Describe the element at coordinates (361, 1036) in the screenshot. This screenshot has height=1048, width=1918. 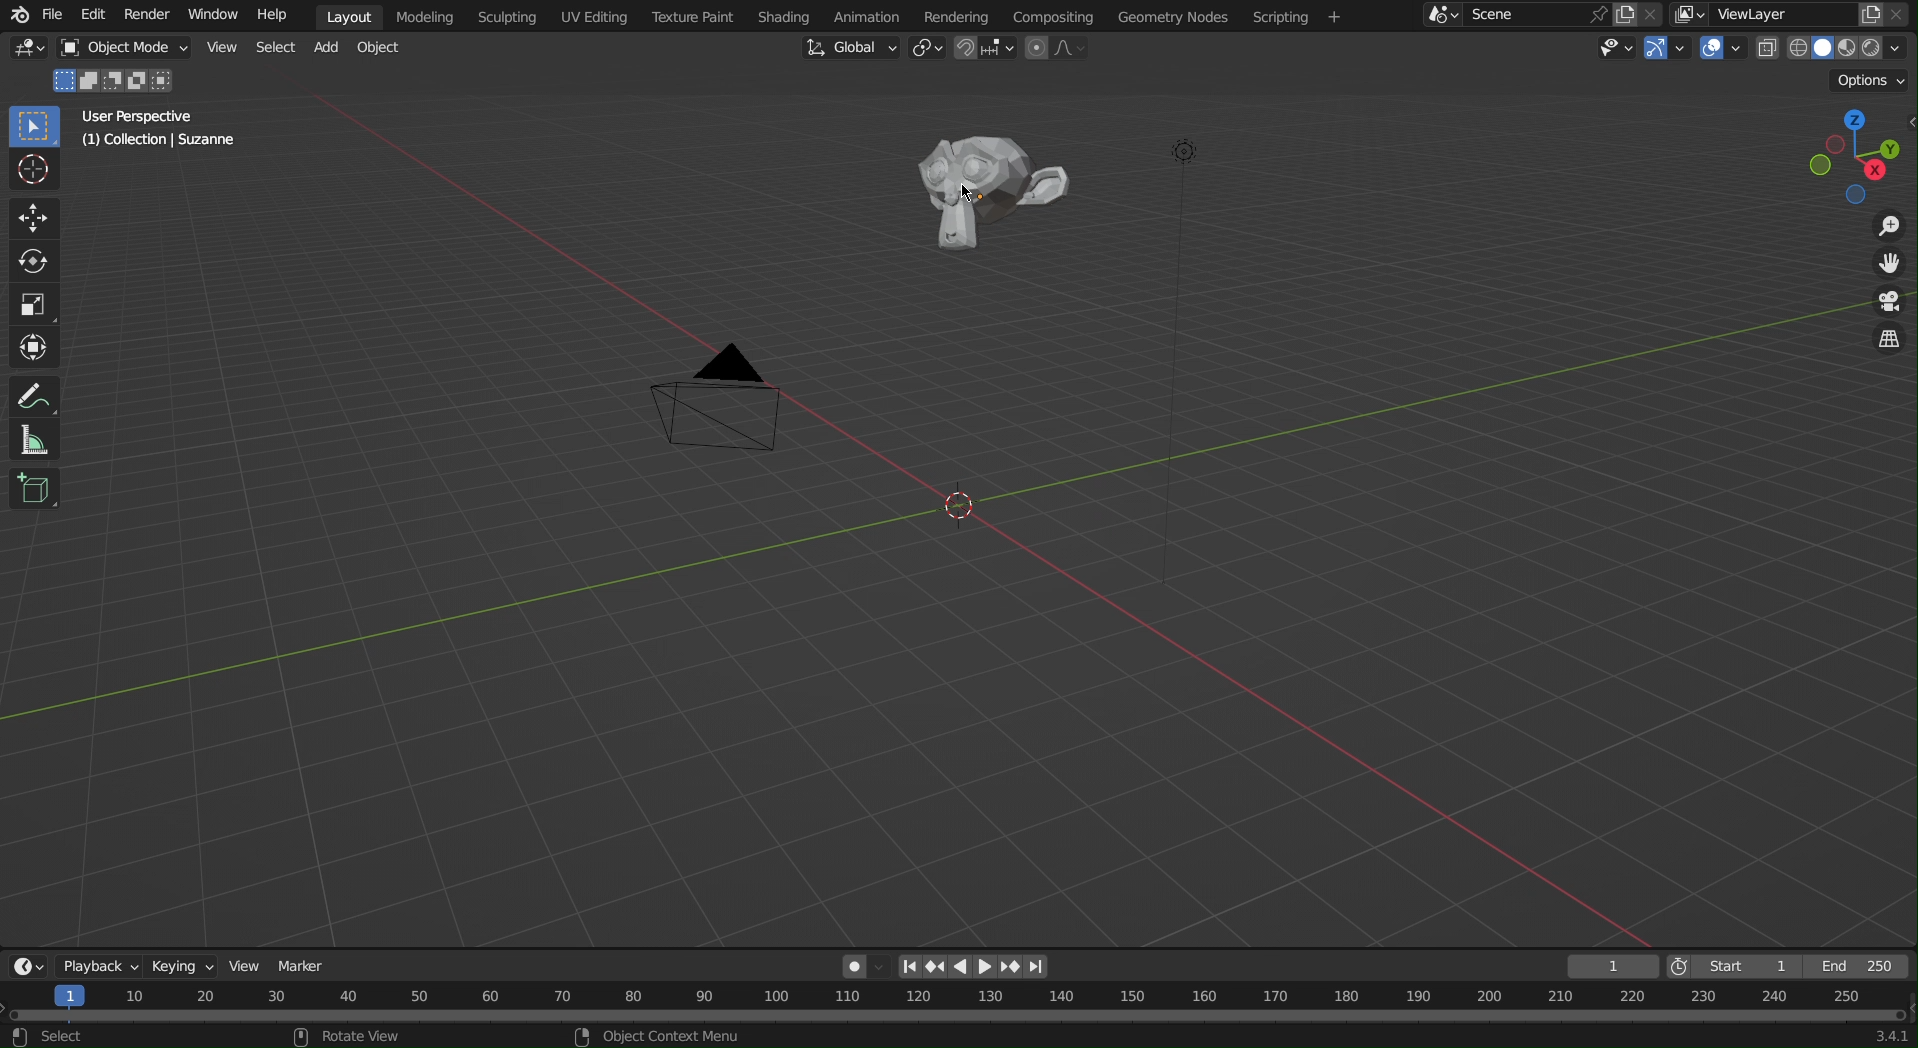
I see `Rotate View` at that location.